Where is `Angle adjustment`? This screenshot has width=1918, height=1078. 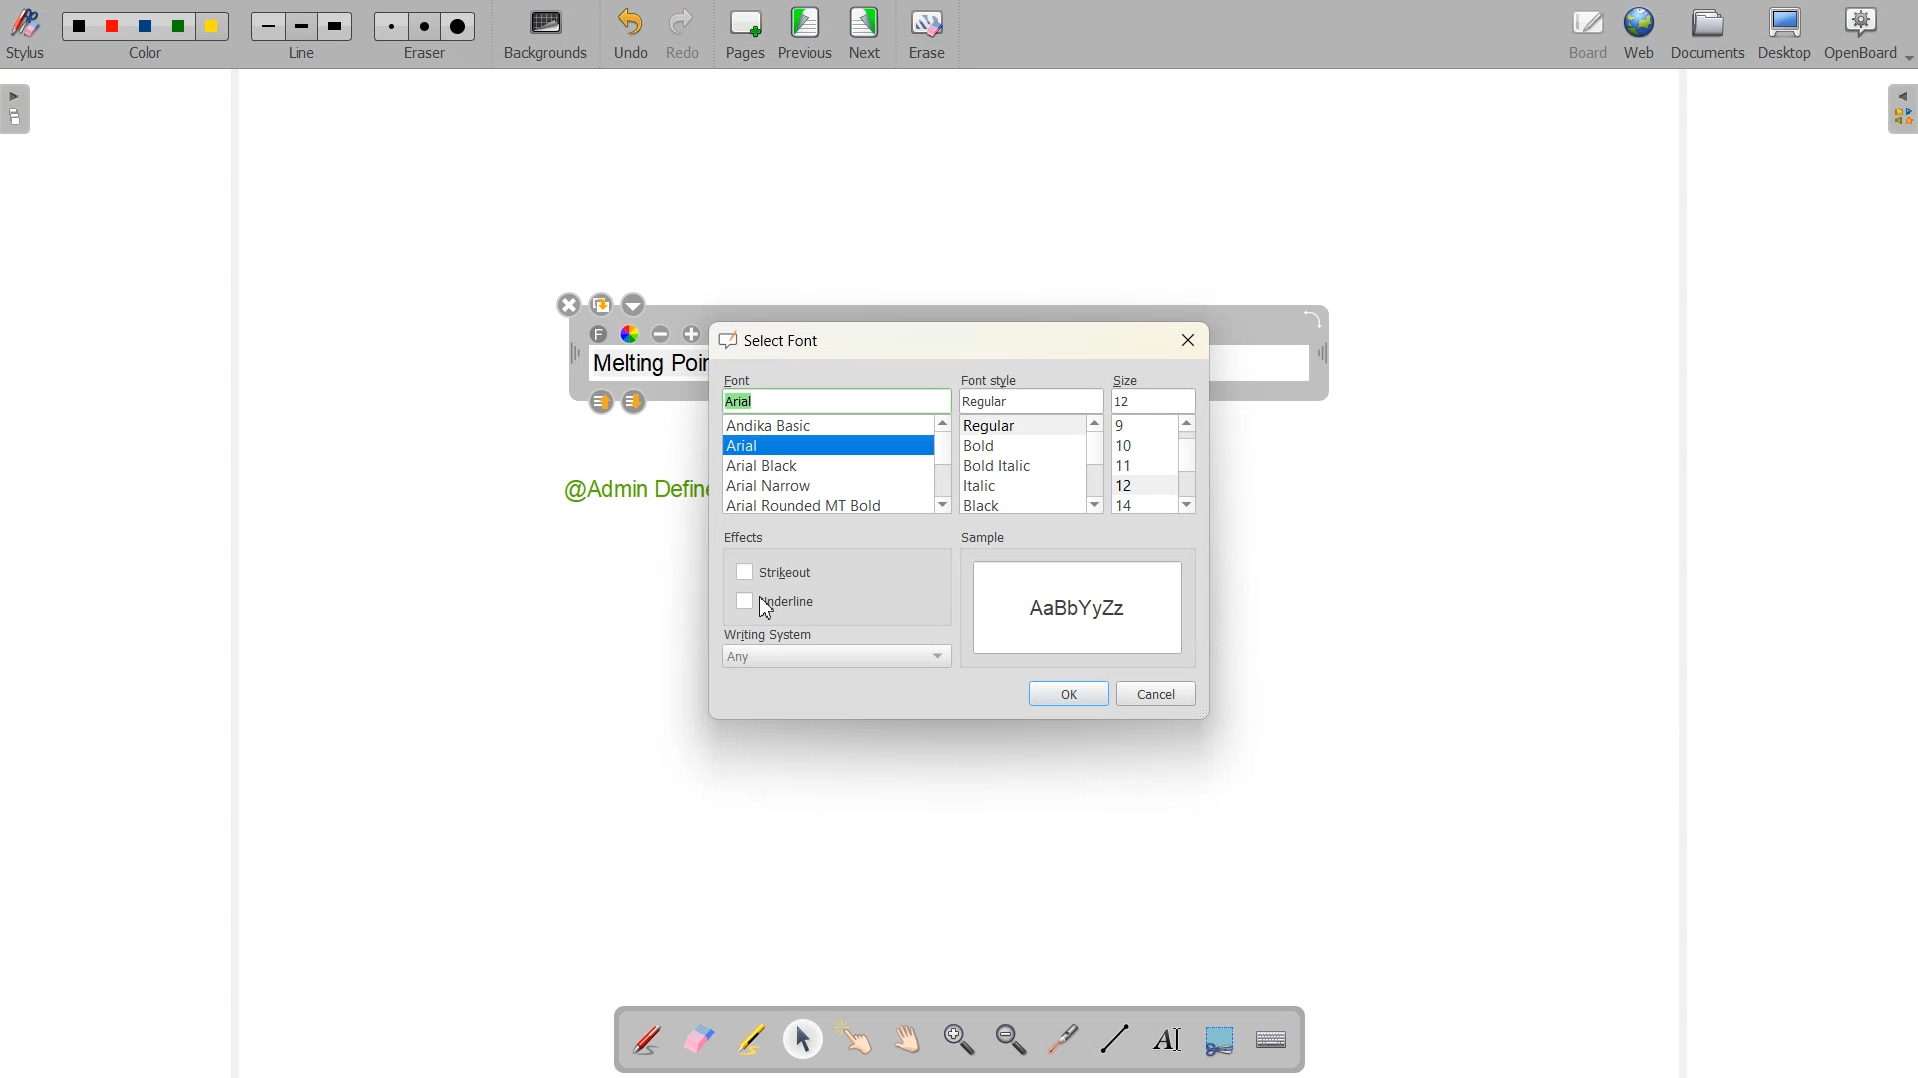 Angle adjustment is located at coordinates (1315, 319).